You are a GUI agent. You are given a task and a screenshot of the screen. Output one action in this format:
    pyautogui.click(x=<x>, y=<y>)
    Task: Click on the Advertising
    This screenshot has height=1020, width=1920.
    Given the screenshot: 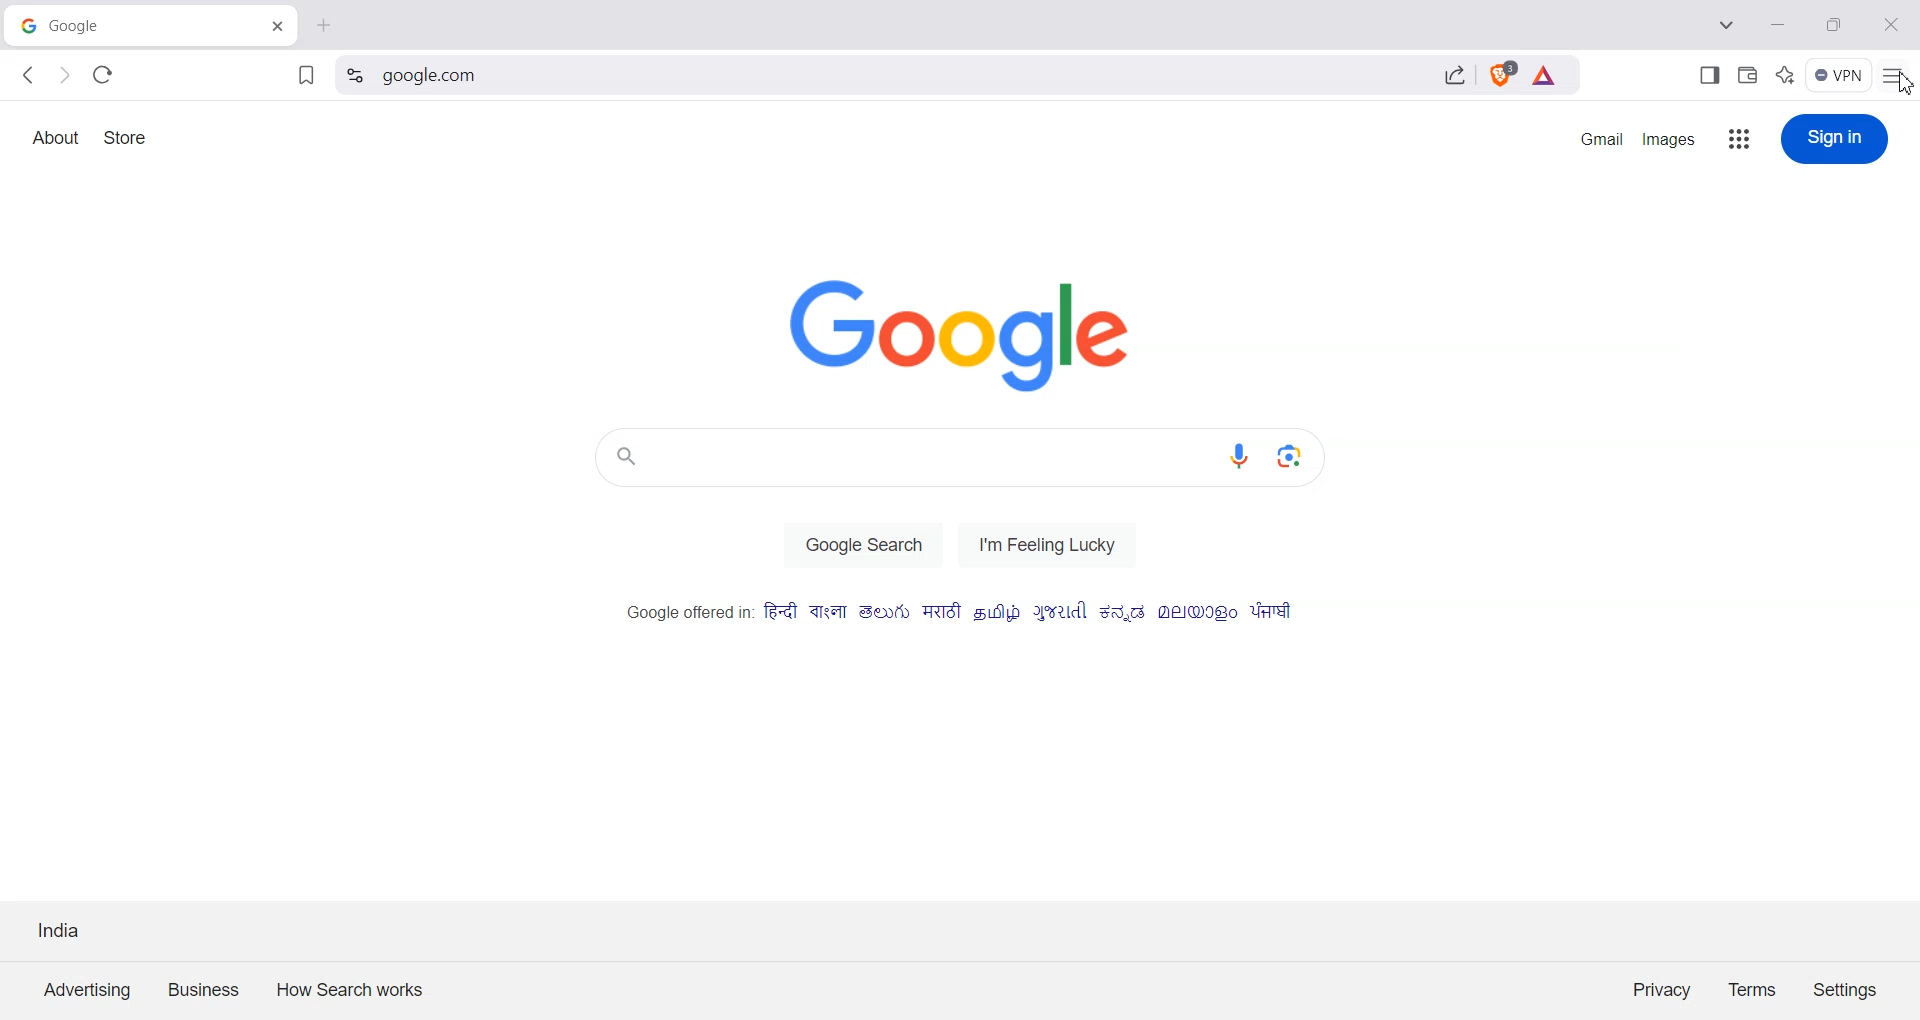 What is the action you would take?
    pyautogui.click(x=87, y=988)
    